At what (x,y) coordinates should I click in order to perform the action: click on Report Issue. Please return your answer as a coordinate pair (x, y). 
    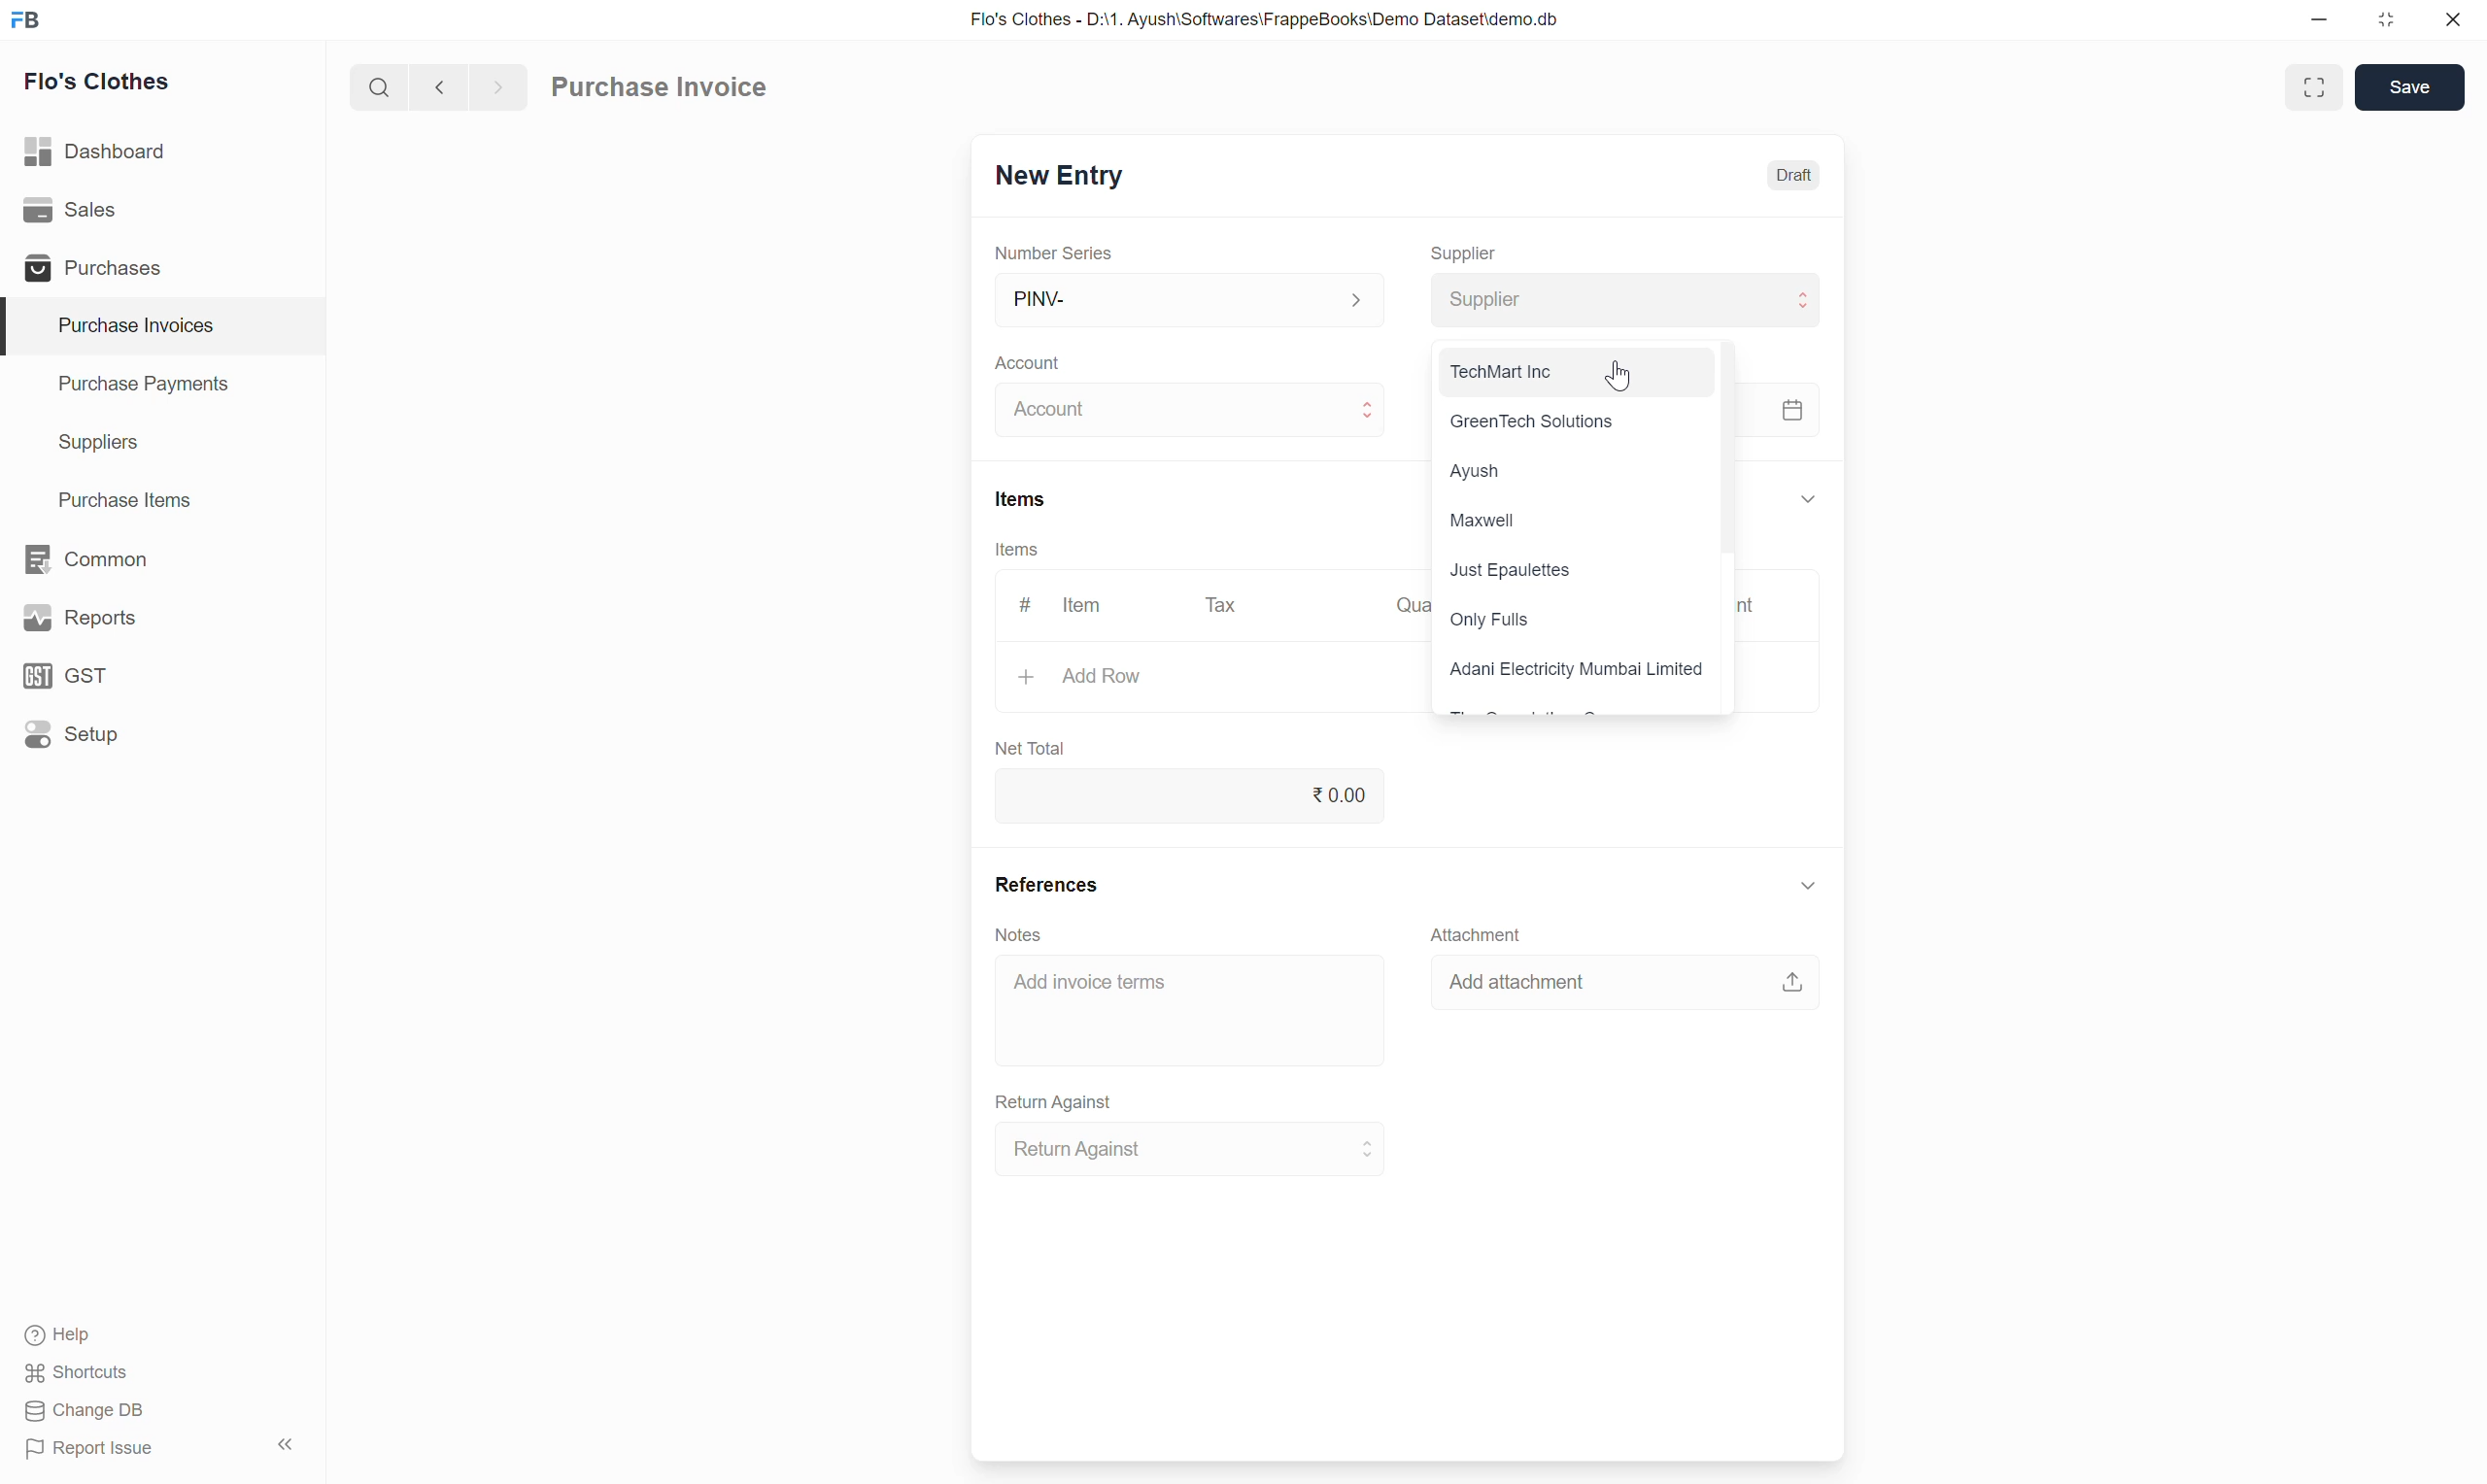
    Looking at the image, I should click on (91, 1449).